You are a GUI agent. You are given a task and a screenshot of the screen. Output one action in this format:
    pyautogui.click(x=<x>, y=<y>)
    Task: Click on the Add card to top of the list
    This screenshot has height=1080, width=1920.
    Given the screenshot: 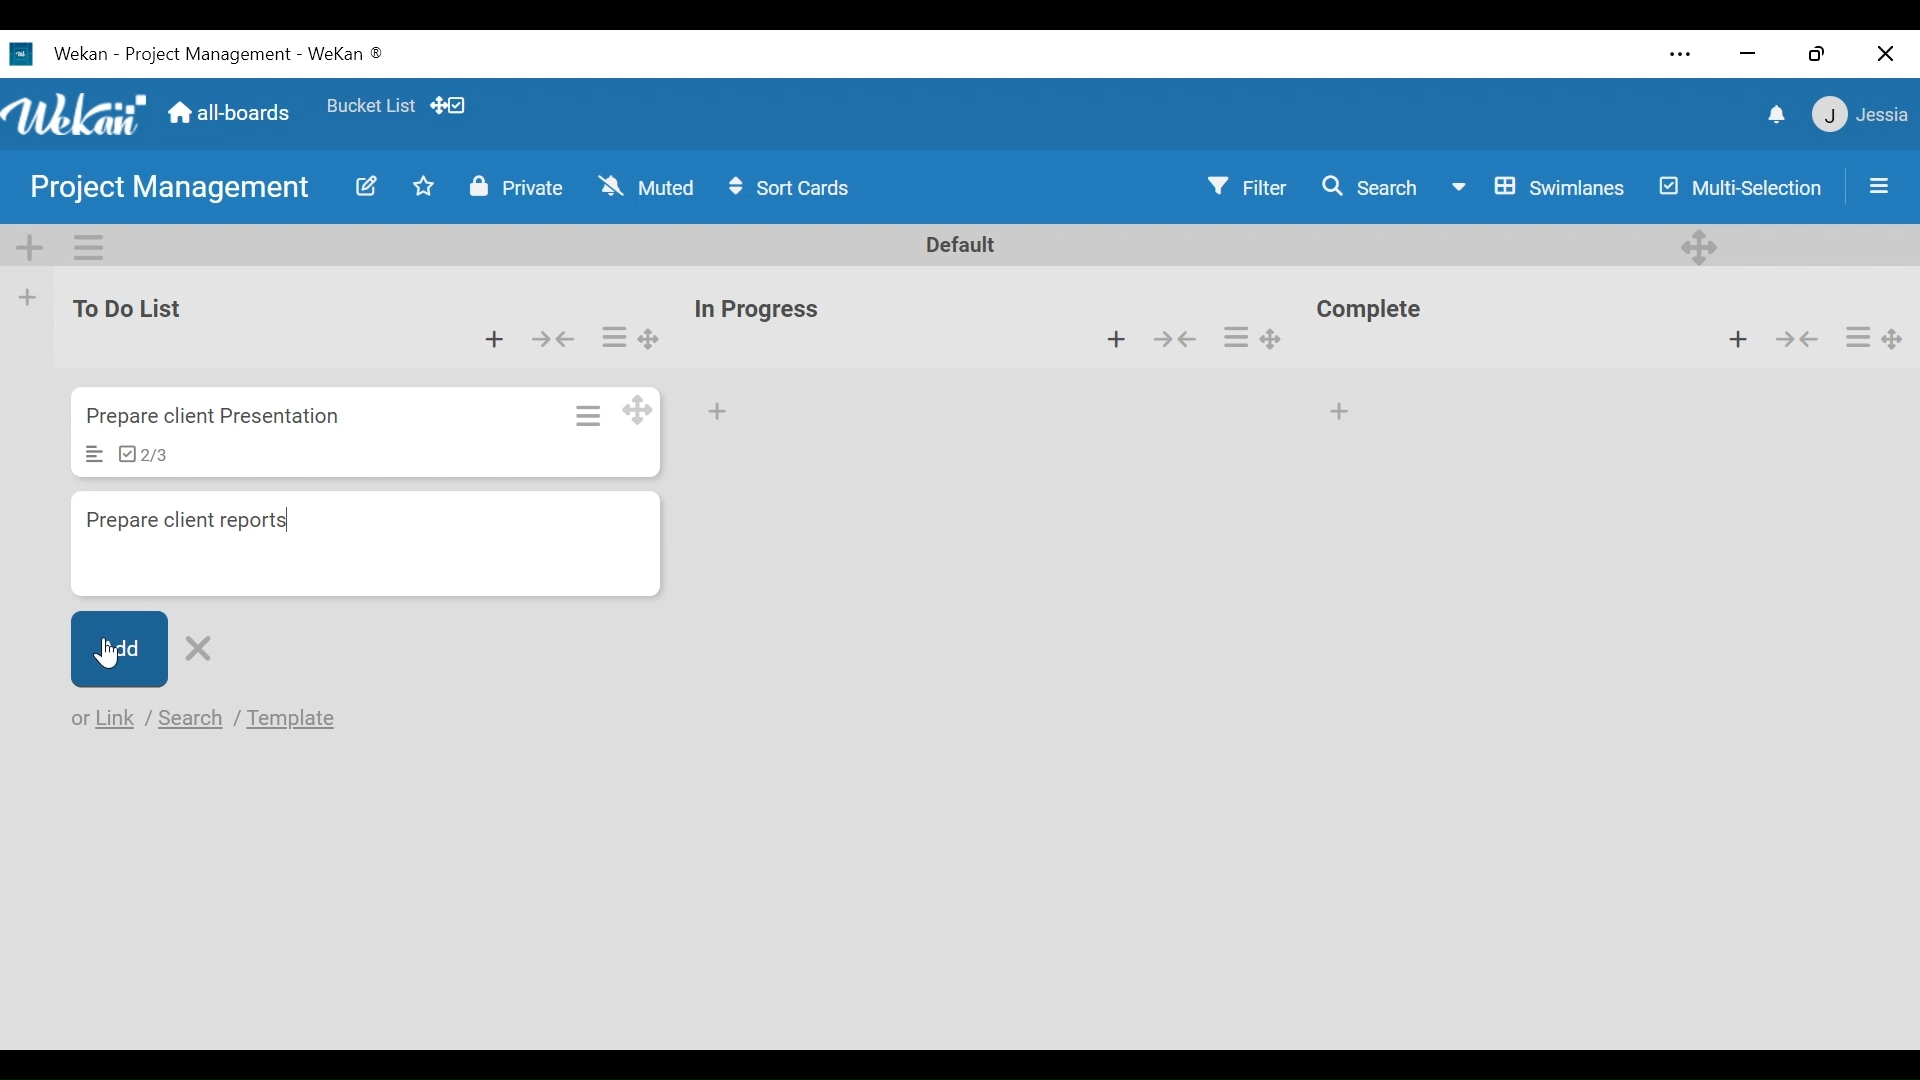 What is the action you would take?
    pyautogui.click(x=1742, y=340)
    